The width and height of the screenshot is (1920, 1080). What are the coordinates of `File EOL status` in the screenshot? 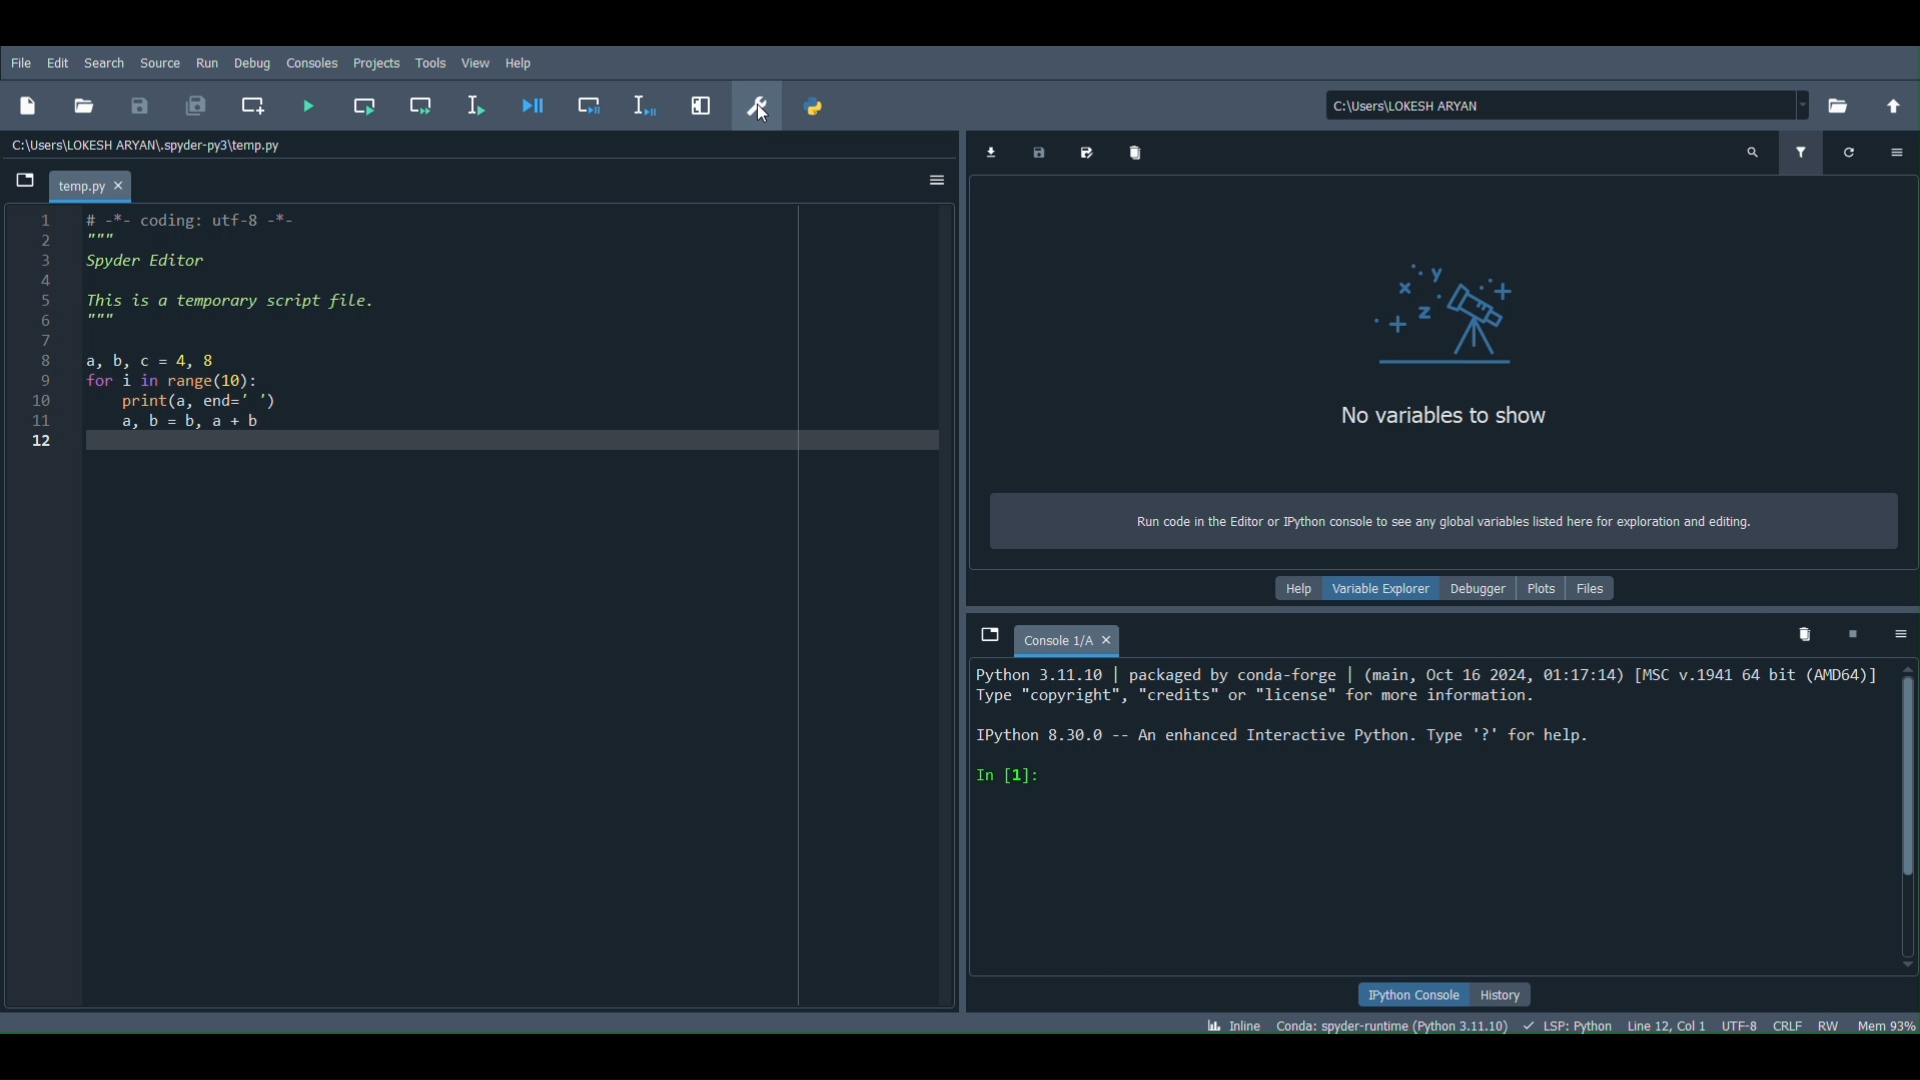 It's located at (1786, 1027).